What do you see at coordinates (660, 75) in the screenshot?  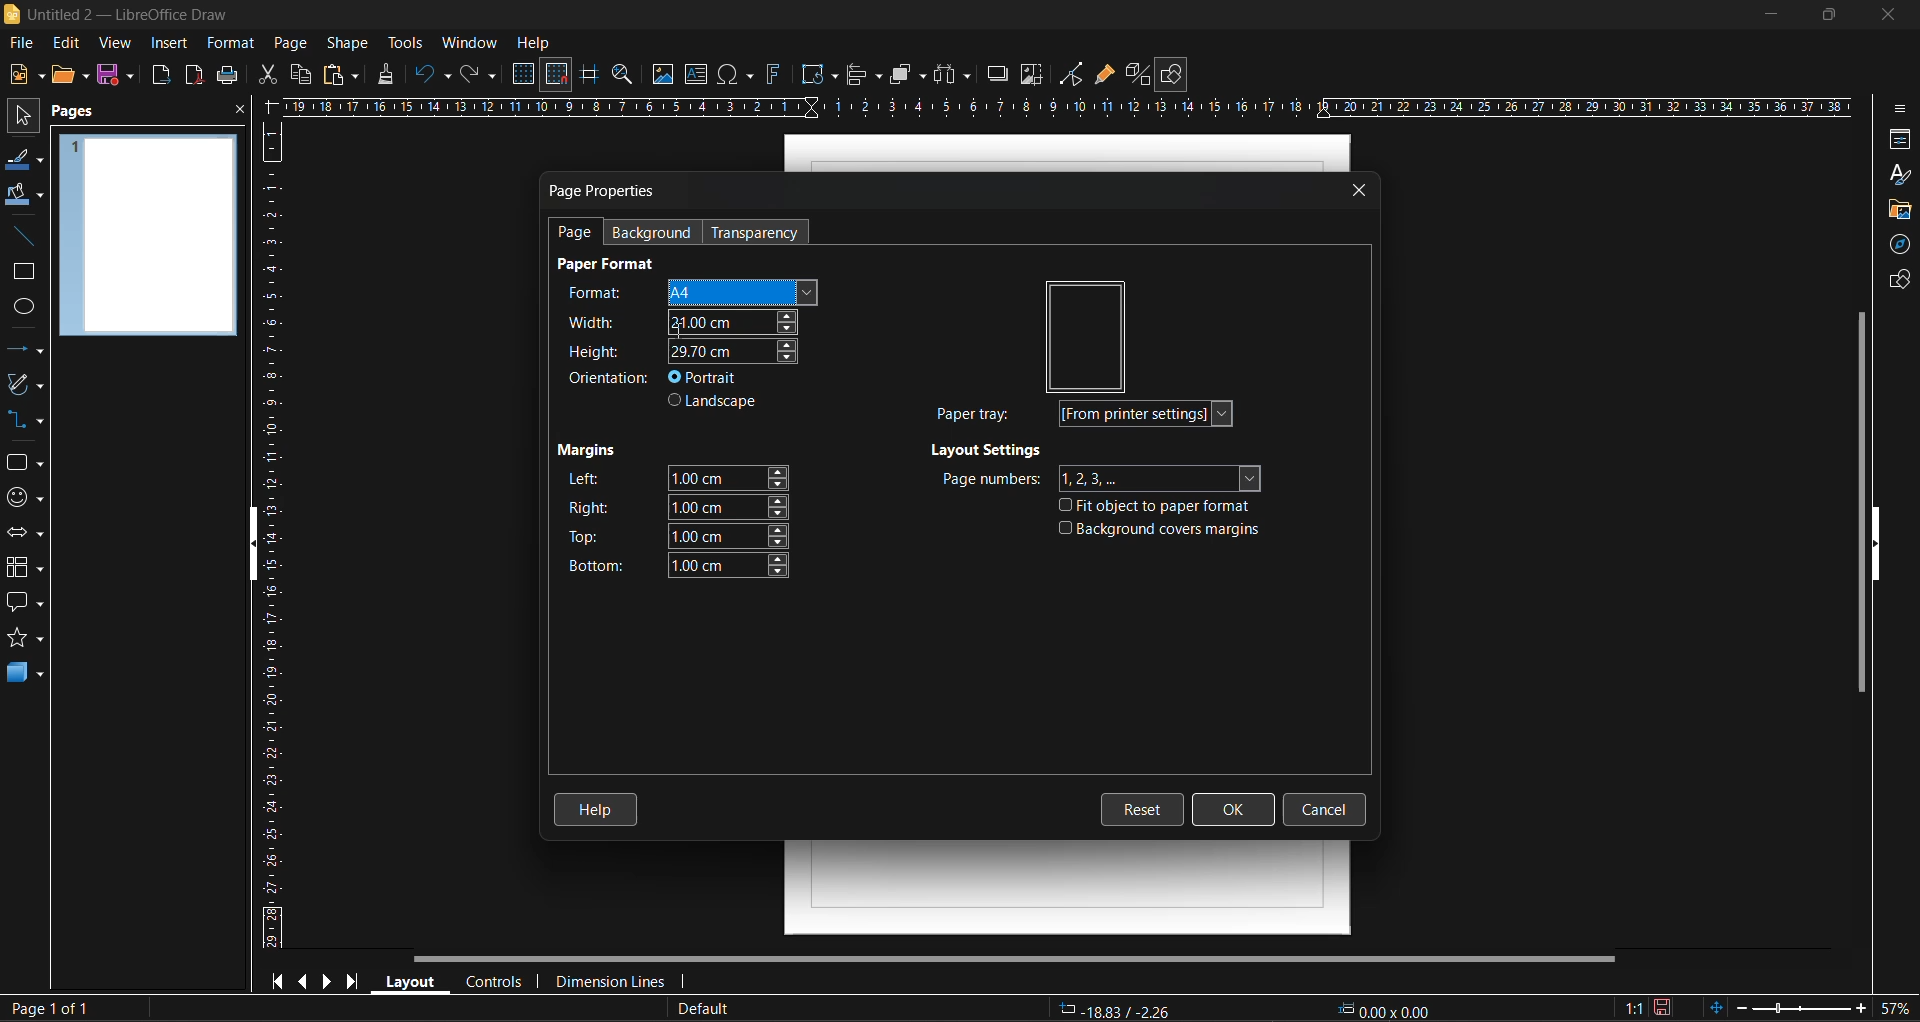 I see `image` at bounding box center [660, 75].